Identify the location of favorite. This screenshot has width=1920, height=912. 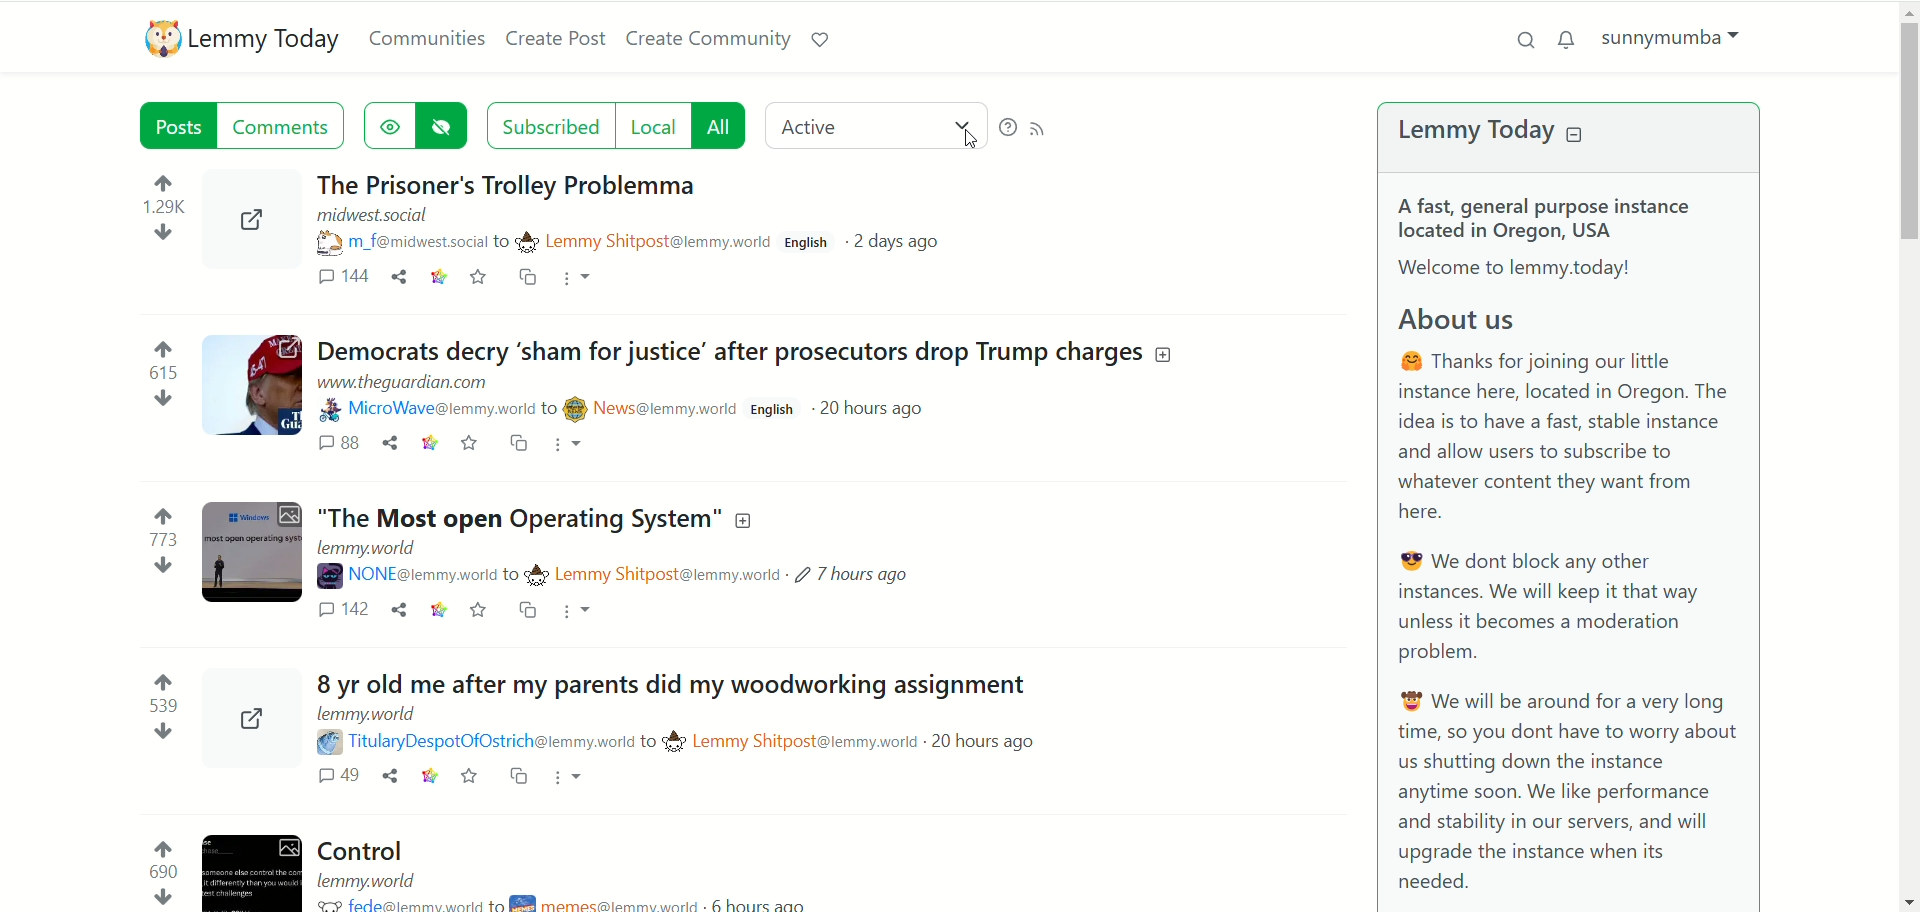
(467, 778).